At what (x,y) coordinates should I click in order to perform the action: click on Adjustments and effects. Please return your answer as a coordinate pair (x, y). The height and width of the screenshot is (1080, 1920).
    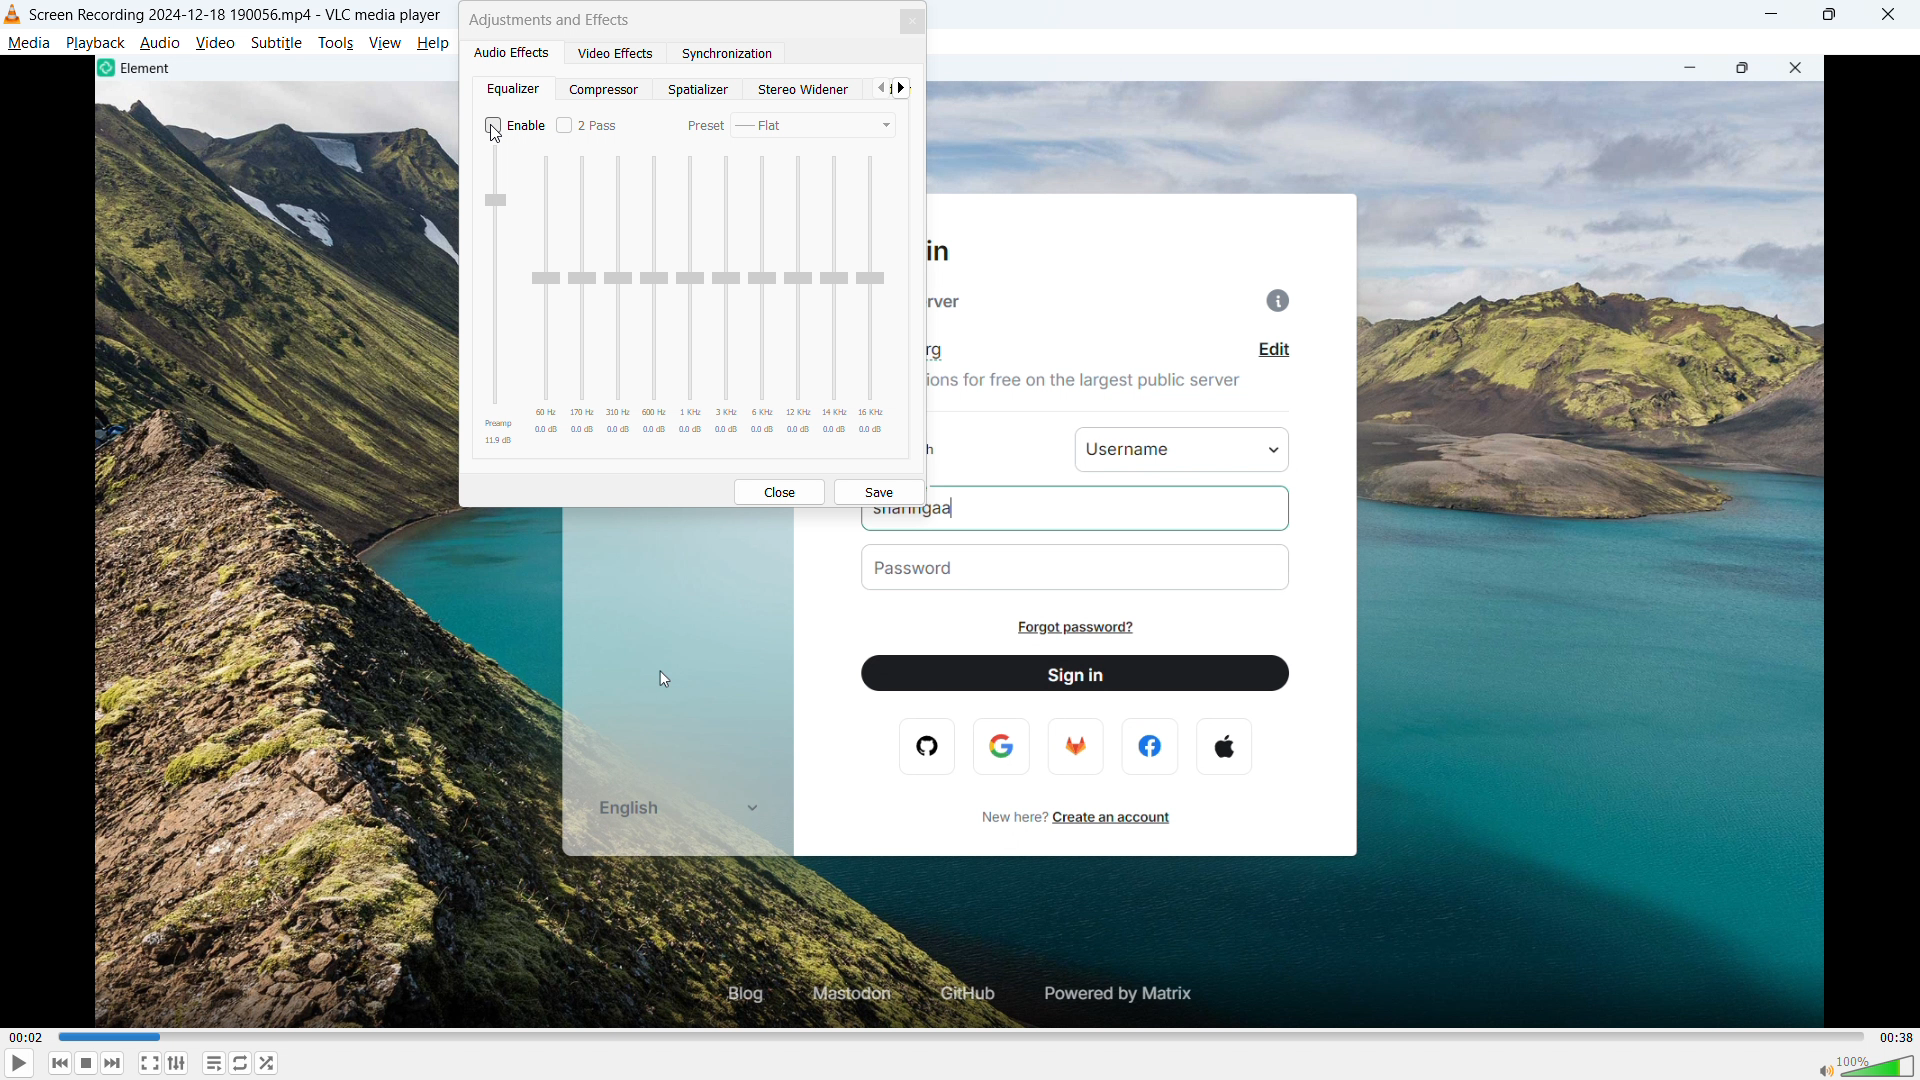
    Looking at the image, I should click on (550, 20).